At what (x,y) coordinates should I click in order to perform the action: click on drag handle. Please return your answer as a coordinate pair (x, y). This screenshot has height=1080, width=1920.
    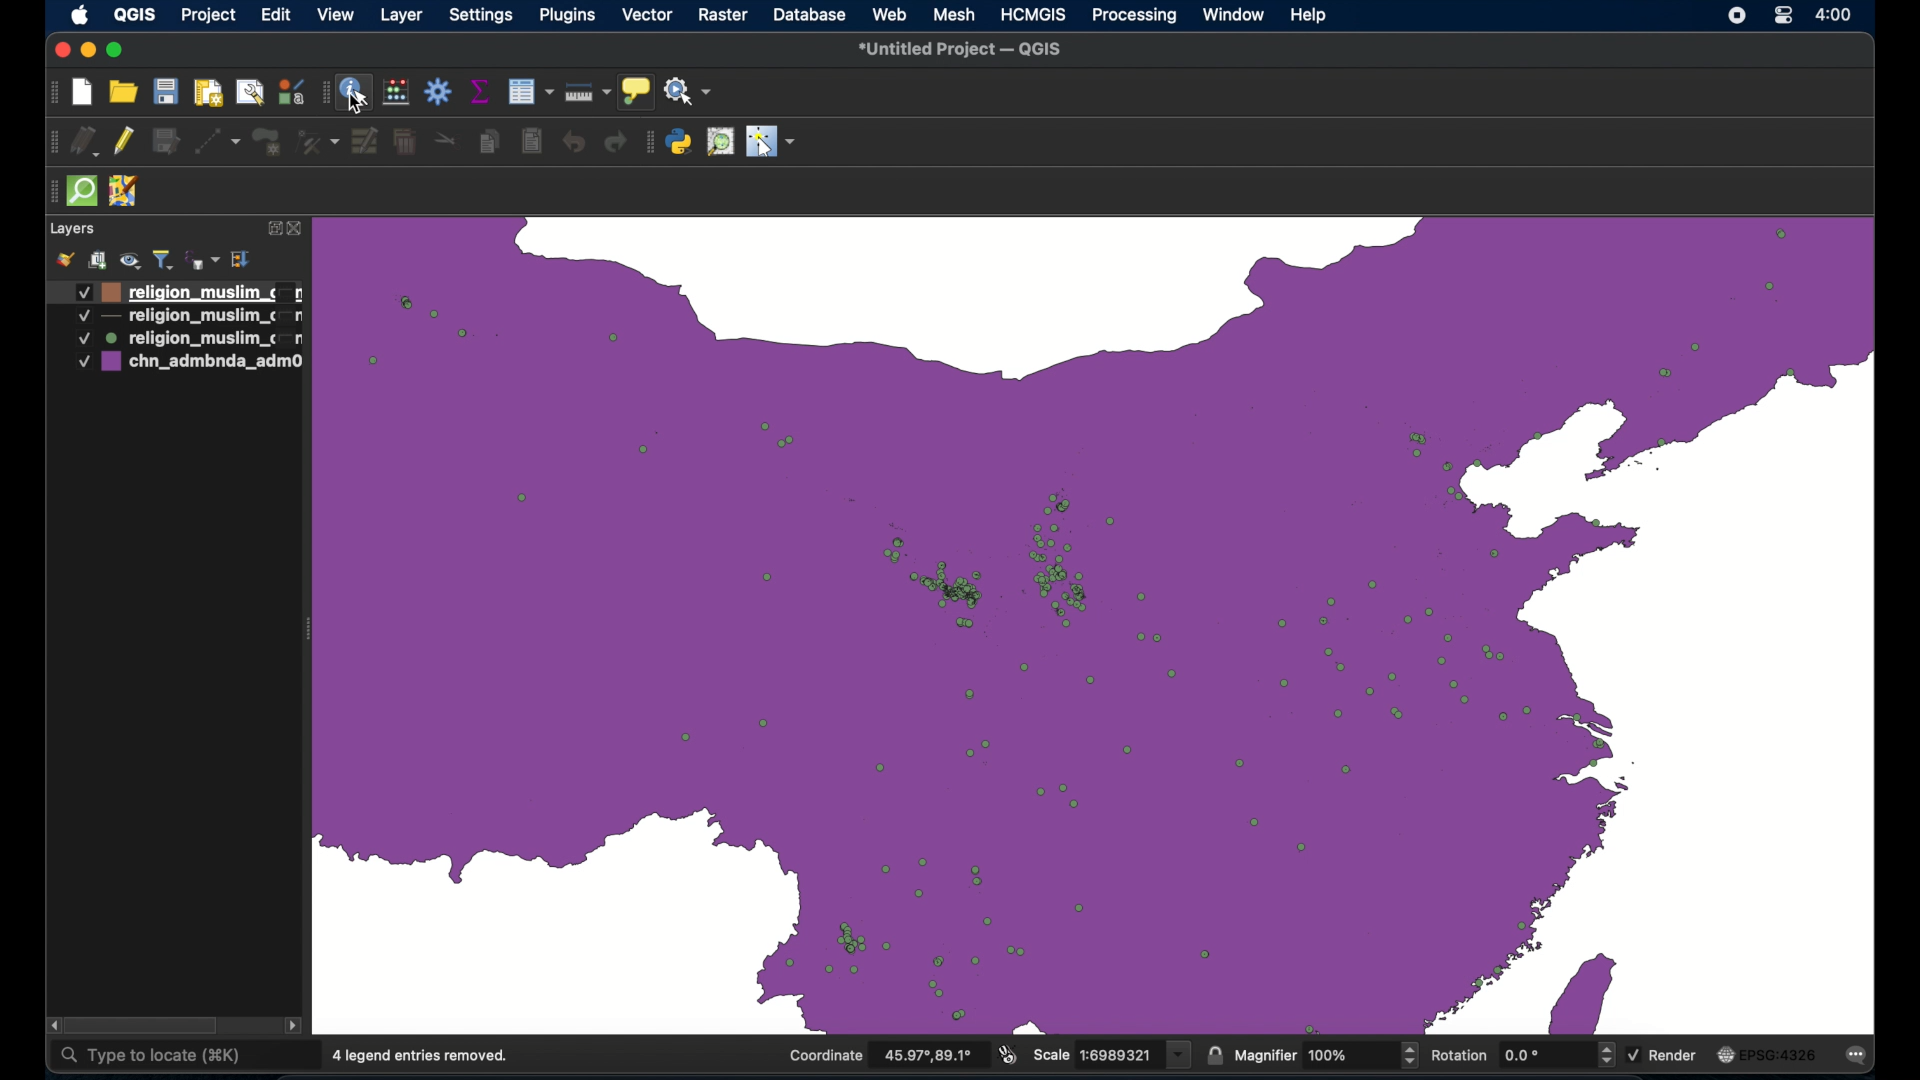
    Looking at the image, I should click on (50, 190).